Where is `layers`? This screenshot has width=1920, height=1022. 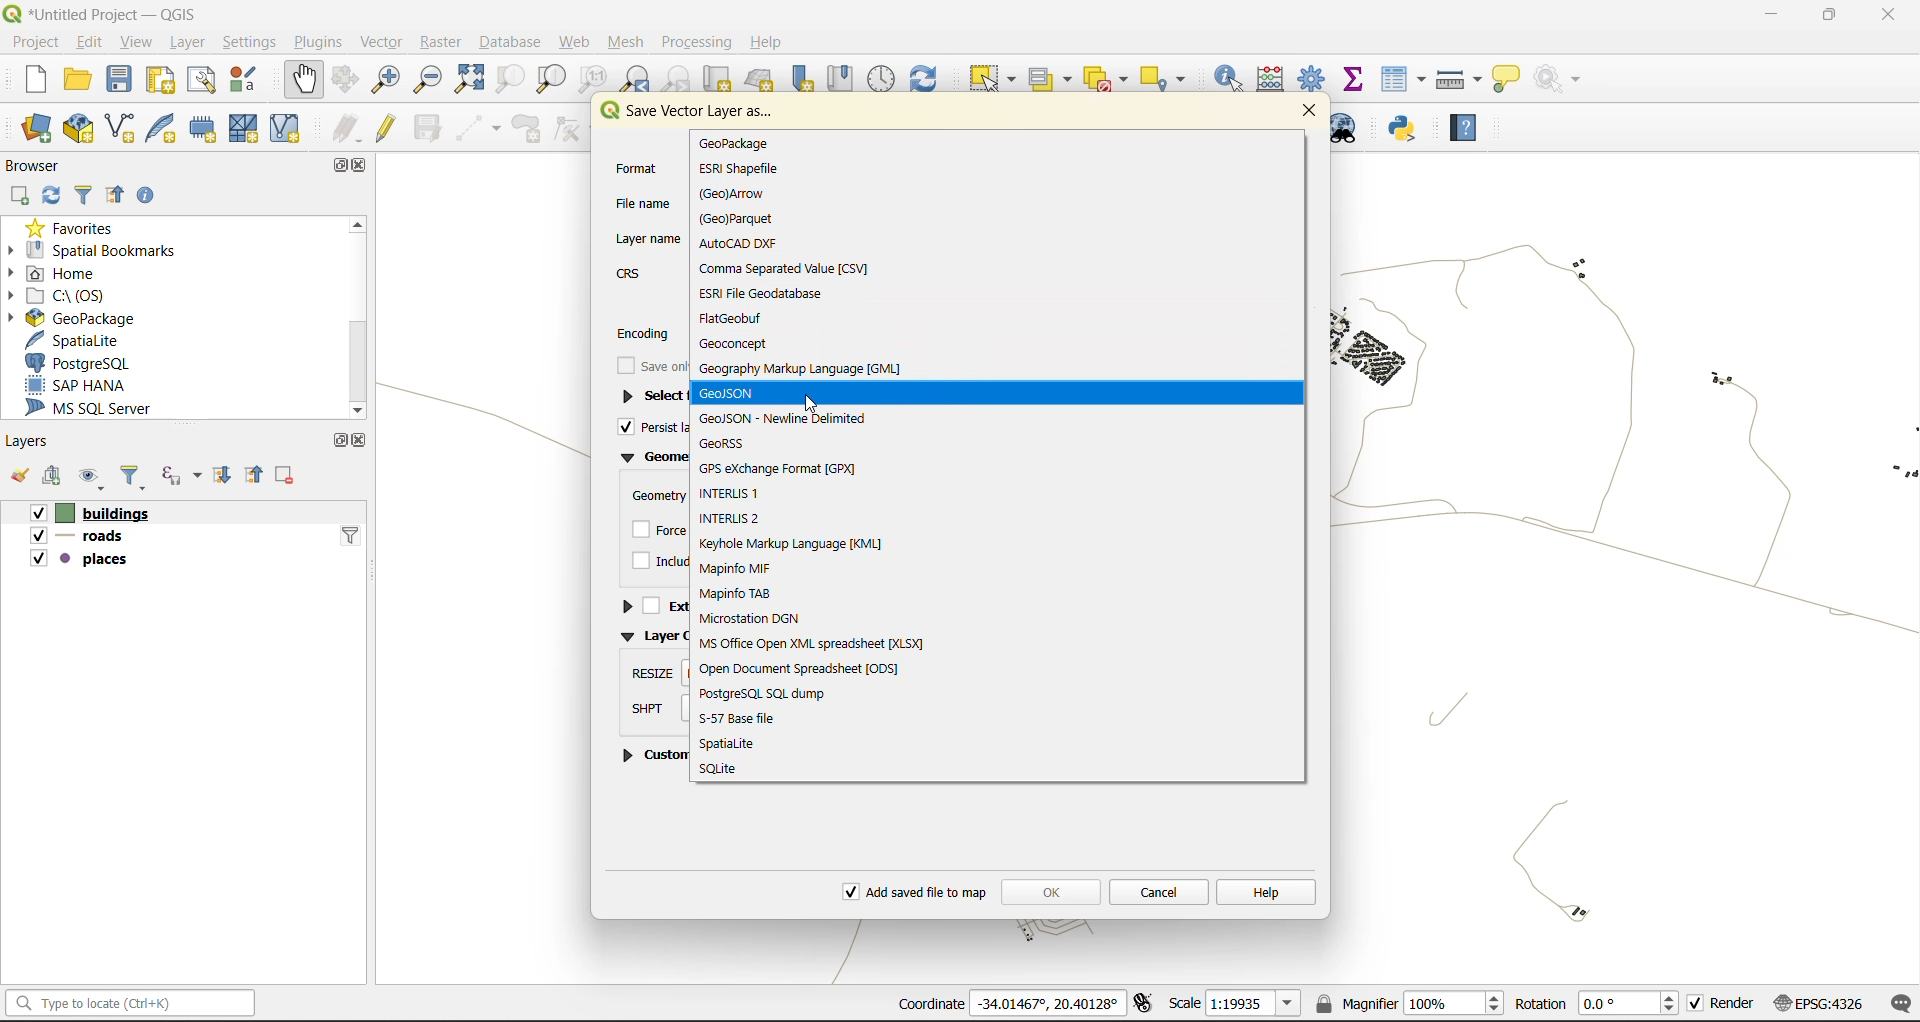
layers is located at coordinates (28, 440).